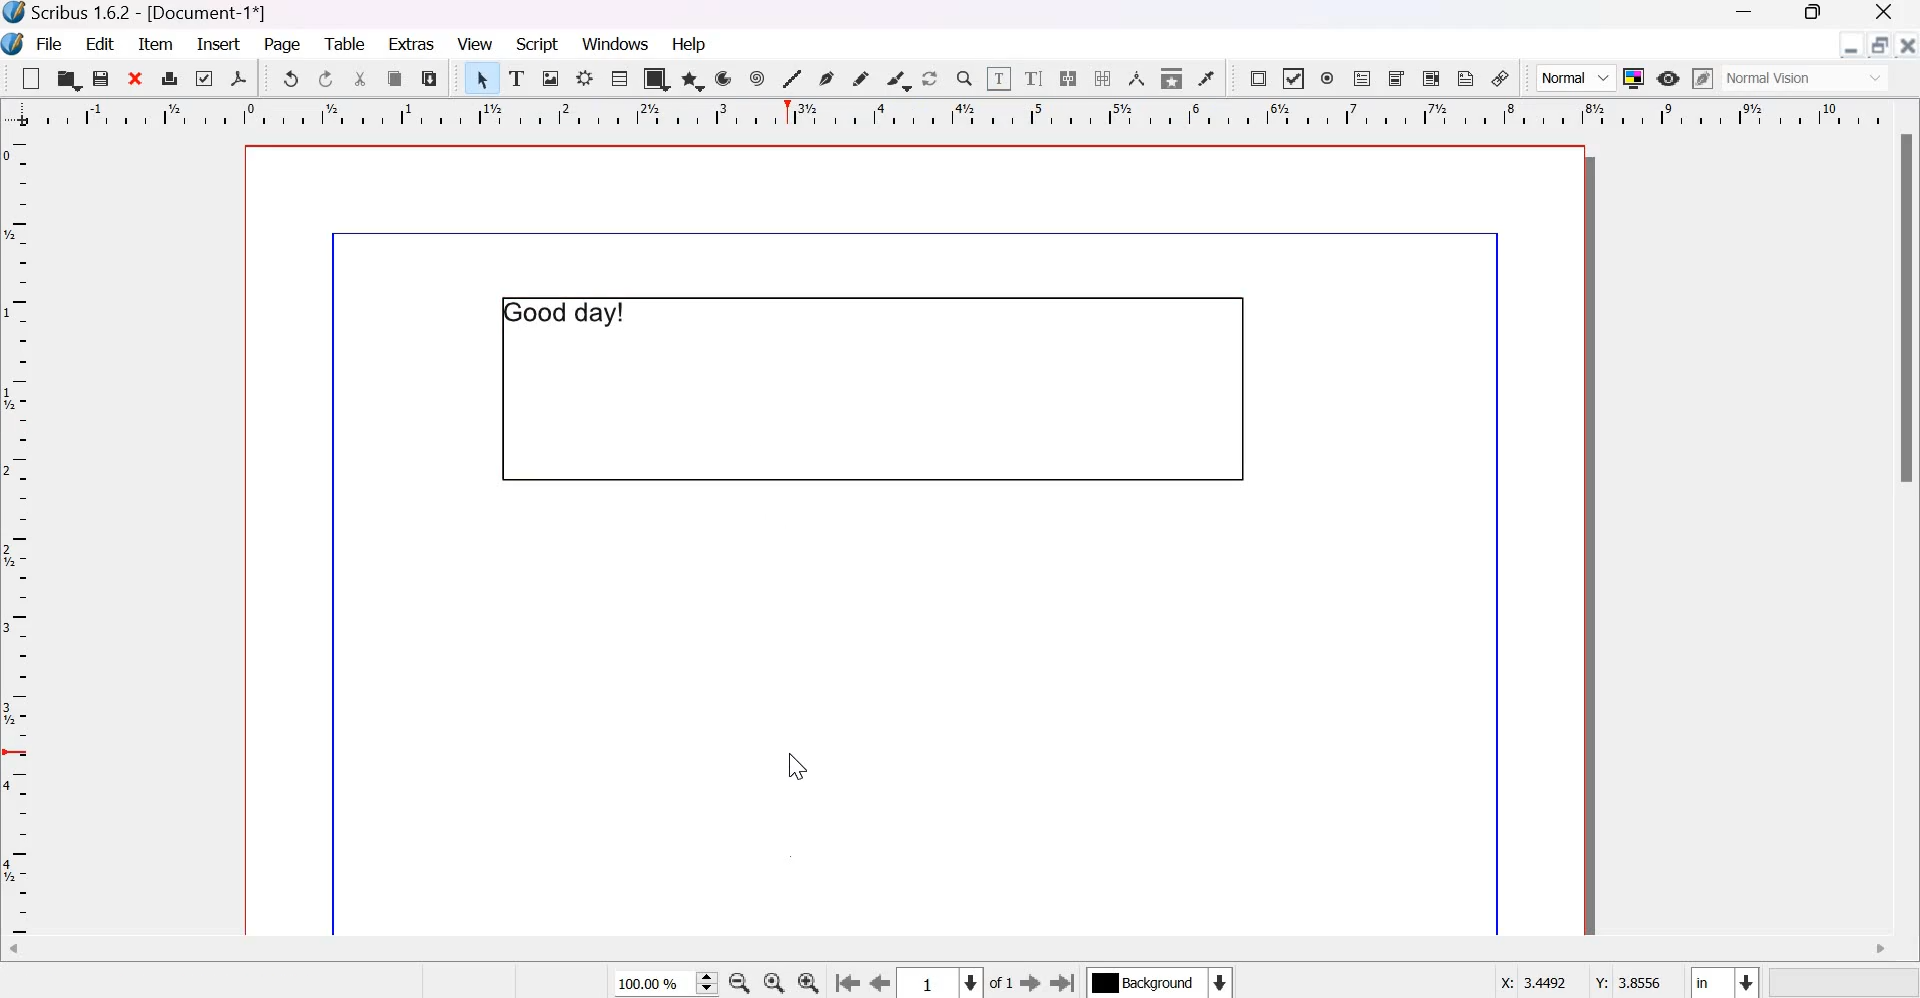  I want to click on preflight verifier, so click(201, 77).